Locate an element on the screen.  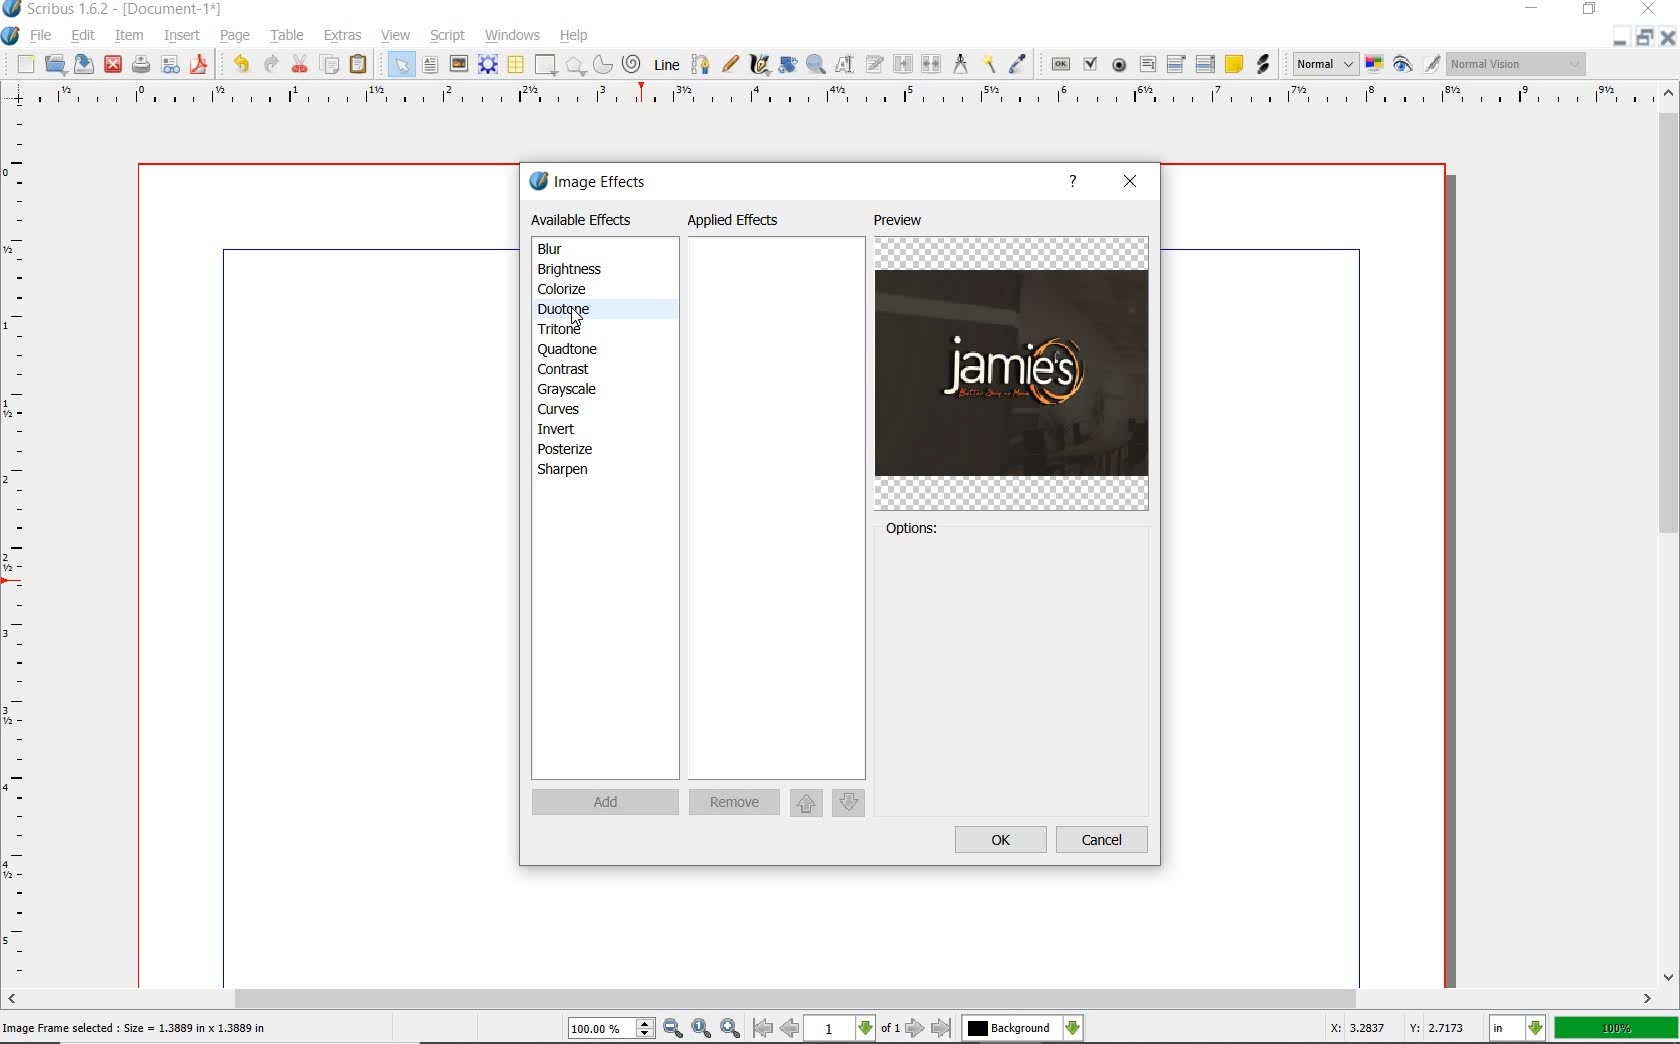
PASTE is located at coordinates (362, 64).